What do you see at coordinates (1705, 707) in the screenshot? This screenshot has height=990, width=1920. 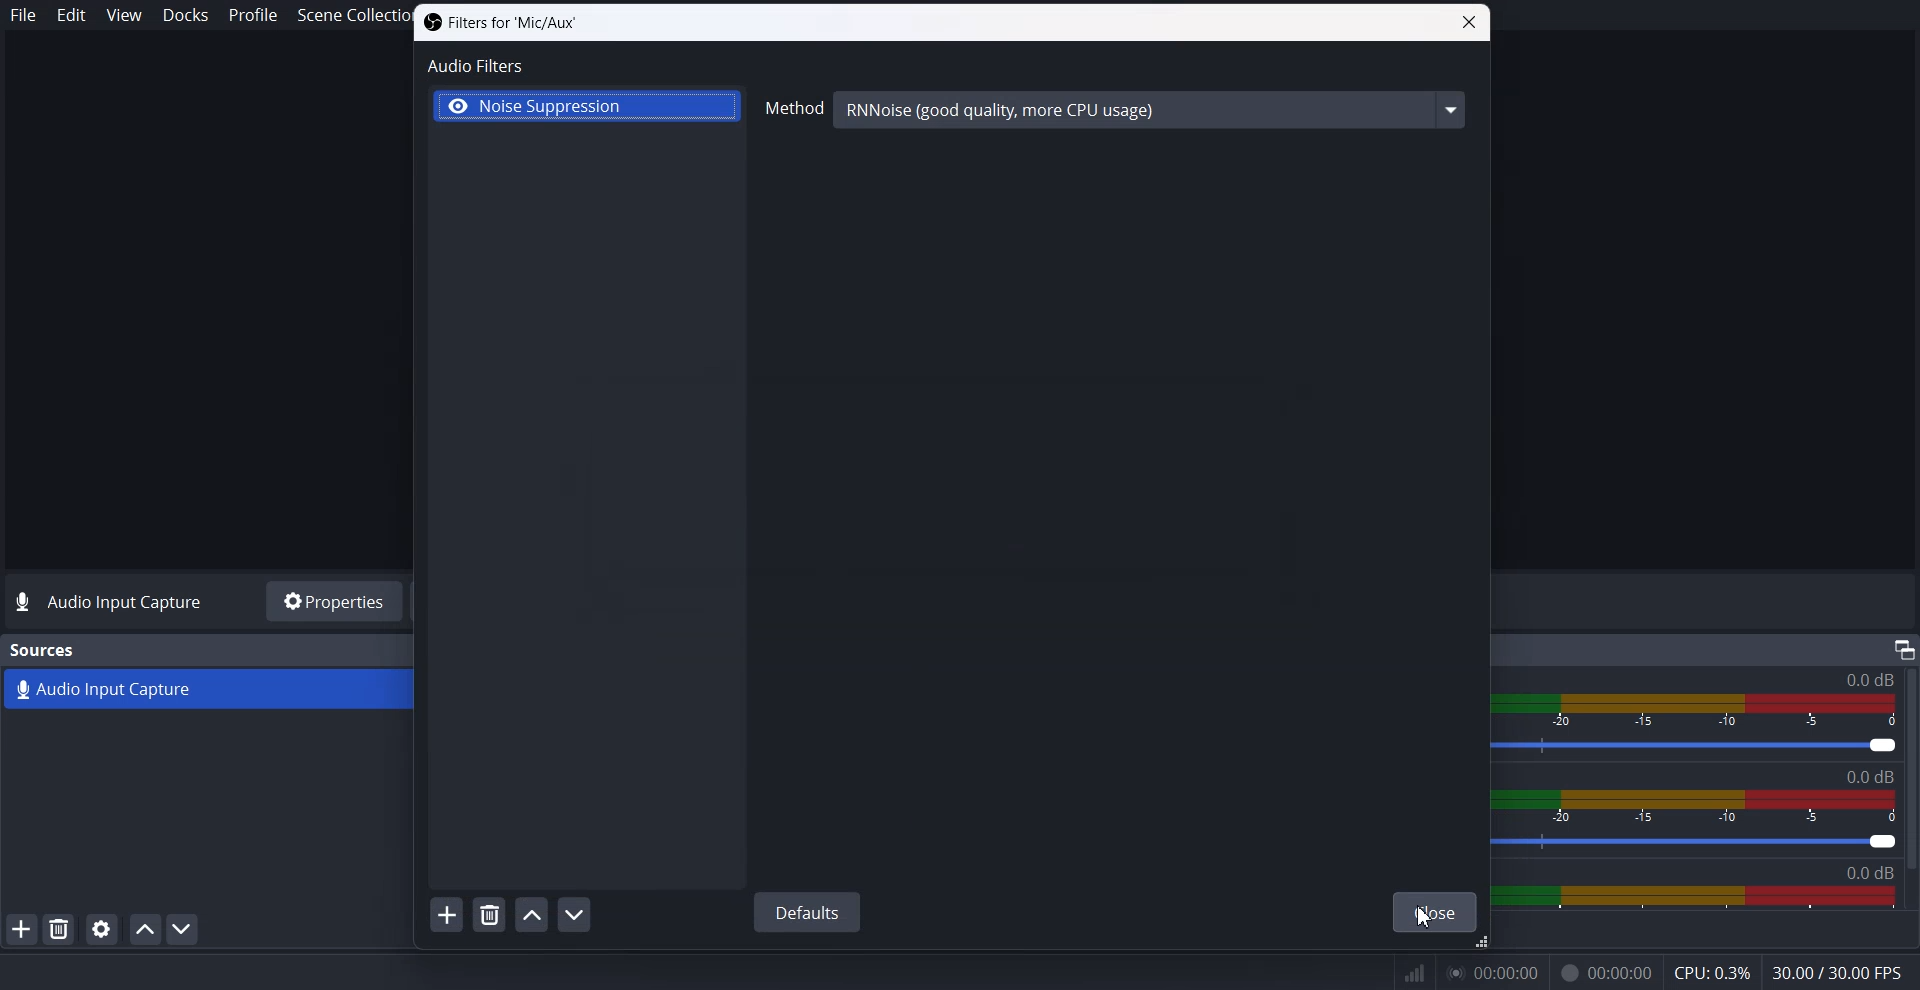 I see `Volume Indicator` at bounding box center [1705, 707].